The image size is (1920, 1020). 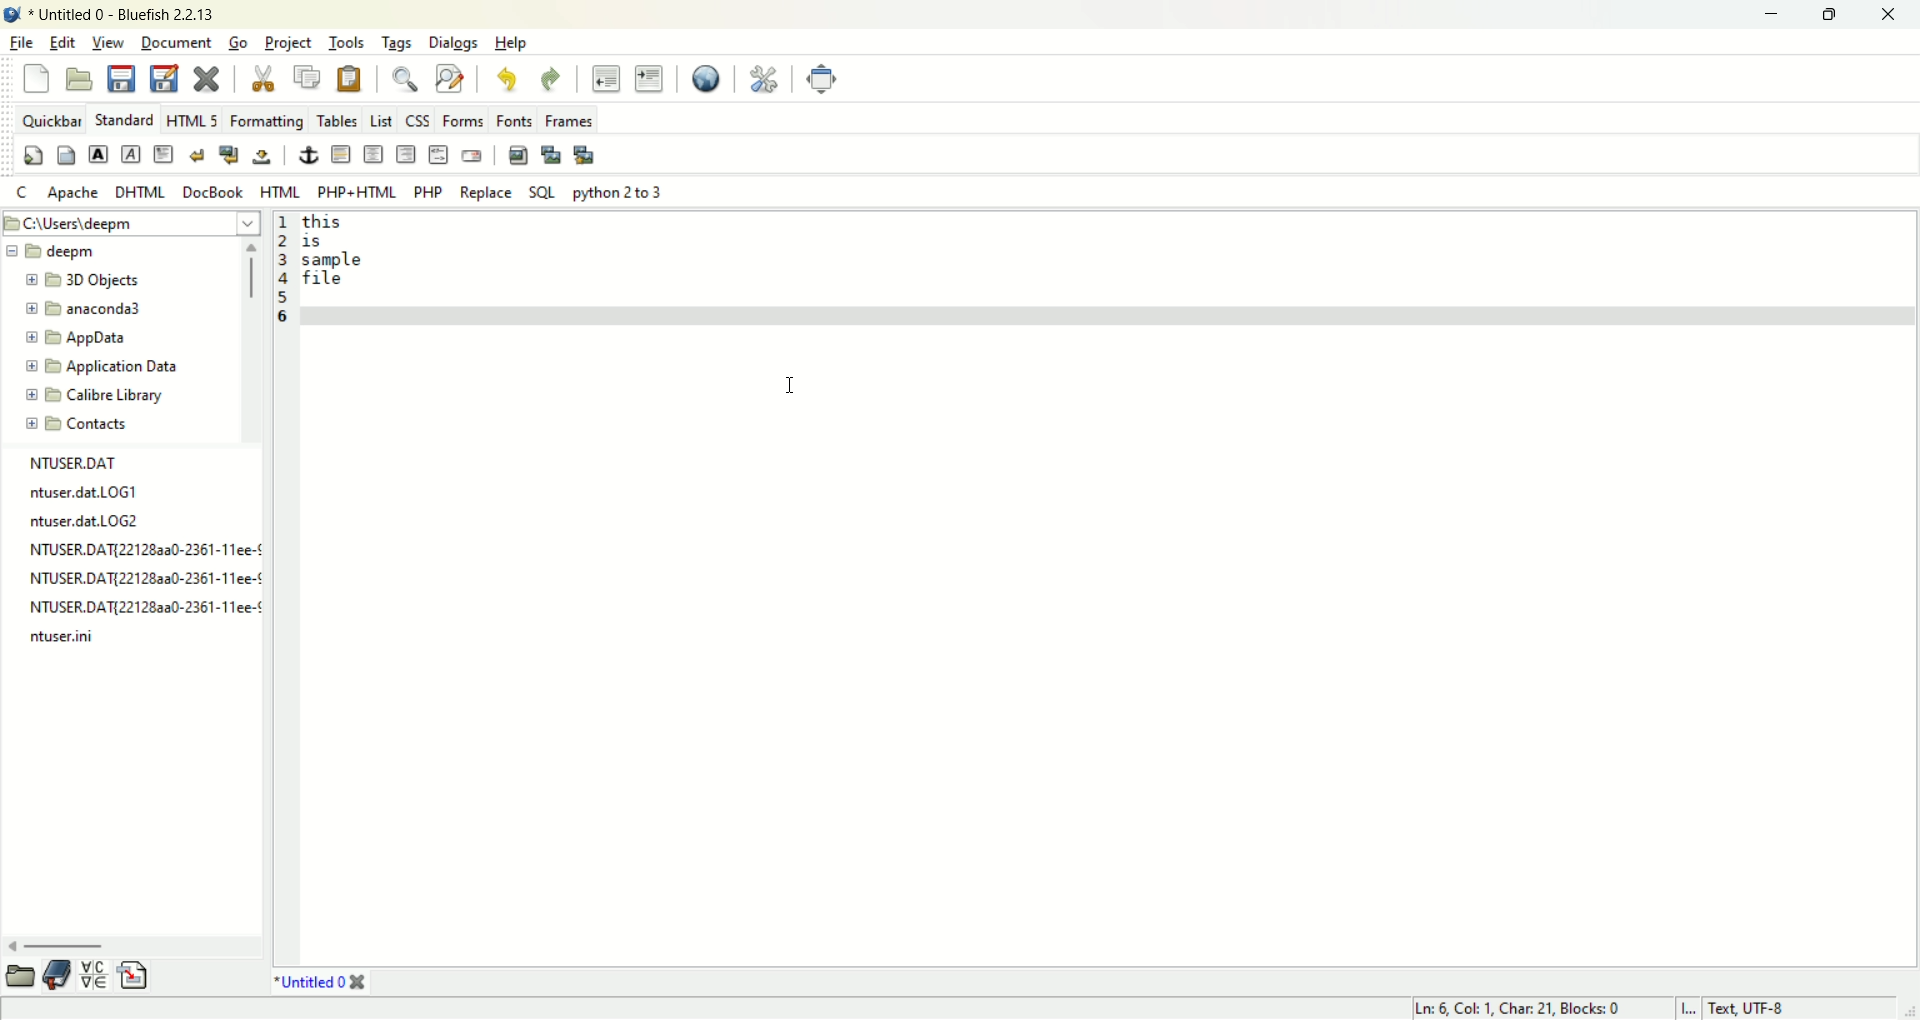 What do you see at coordinates (405, 154) in the screenshot?
I see `right justify` at bounding box center [405, 154].